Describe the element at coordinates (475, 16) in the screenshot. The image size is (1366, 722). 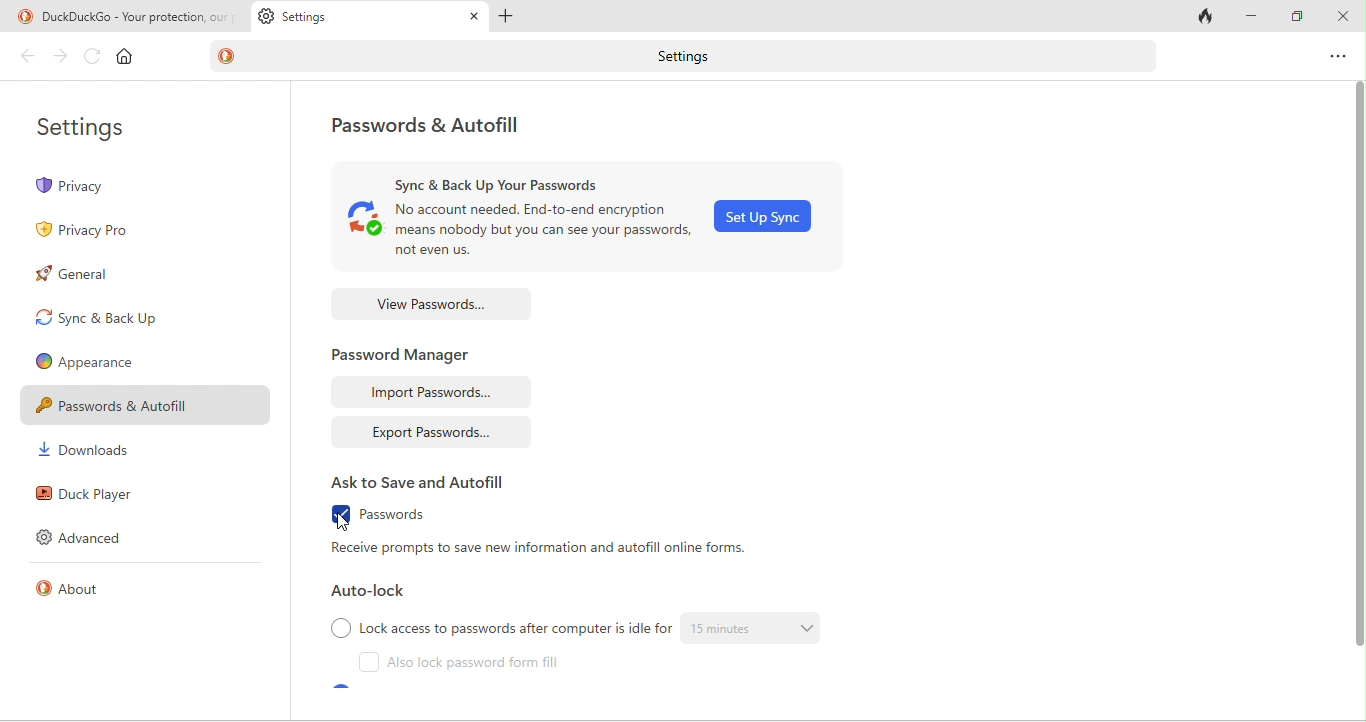
I see `close` at that location.